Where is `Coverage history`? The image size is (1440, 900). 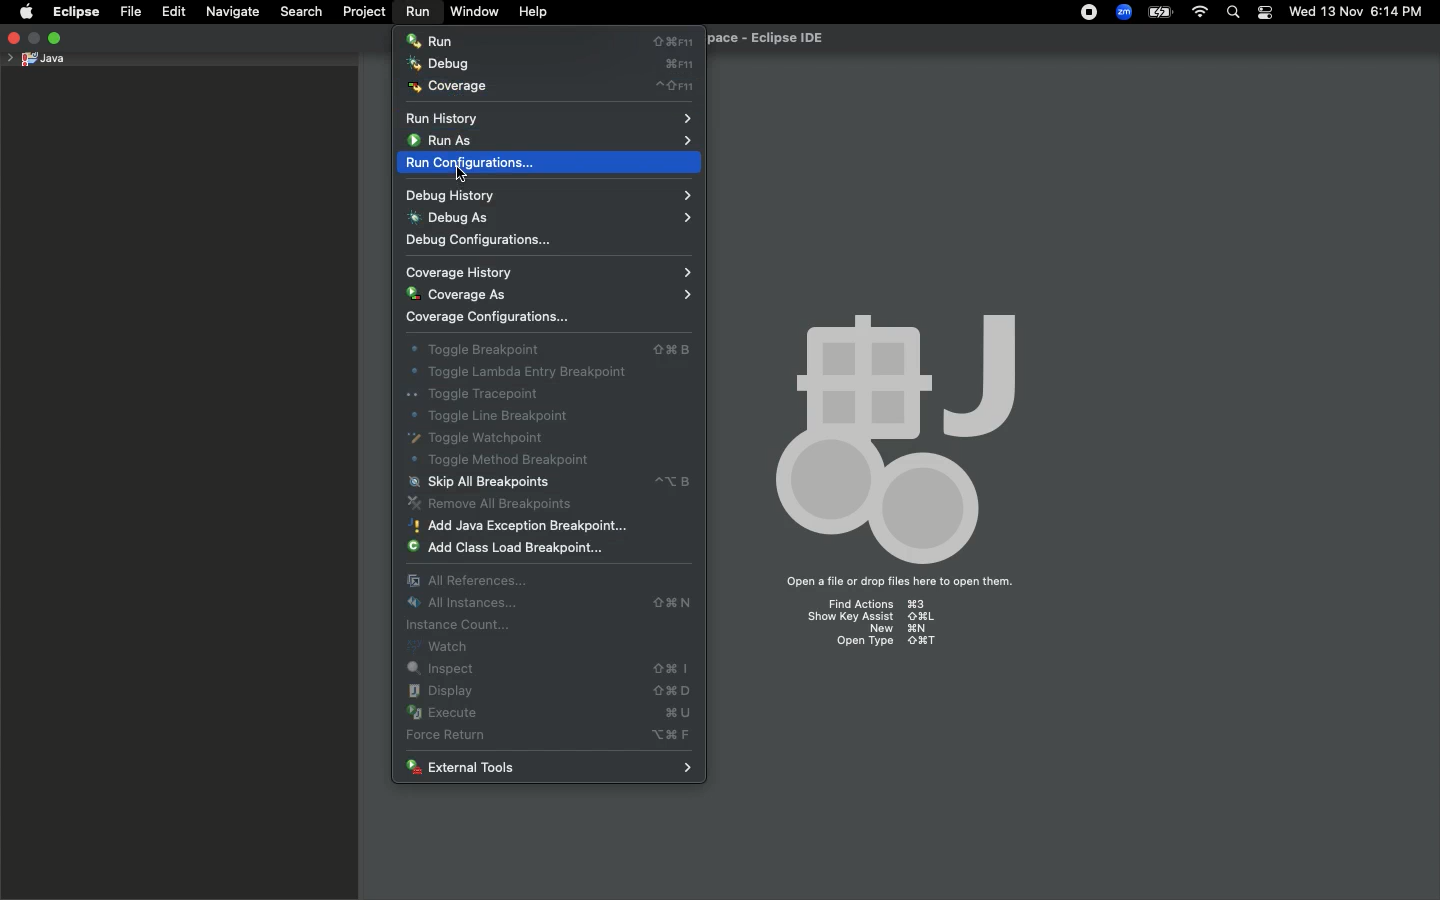 Coverage history is located at coordinates (549, 273).